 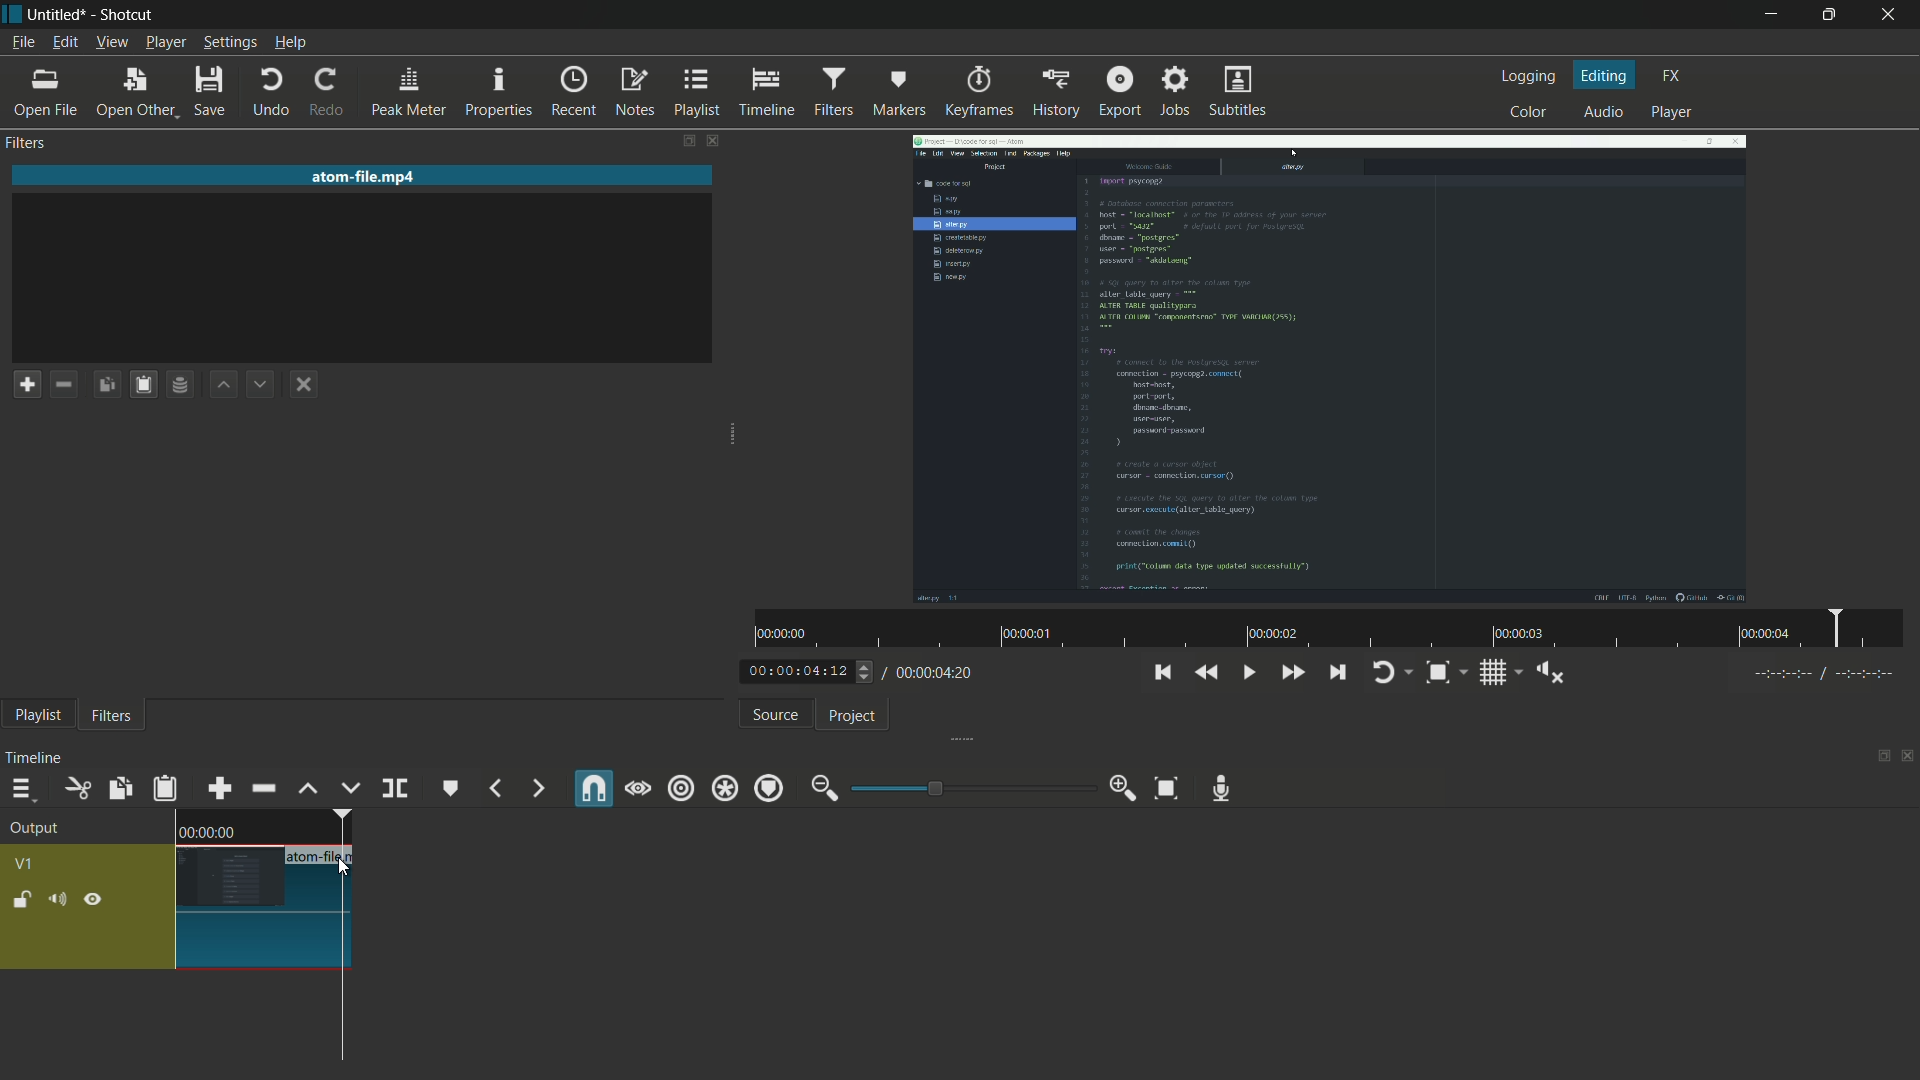 I want to click on imported file name, so click(x=365, y=177).